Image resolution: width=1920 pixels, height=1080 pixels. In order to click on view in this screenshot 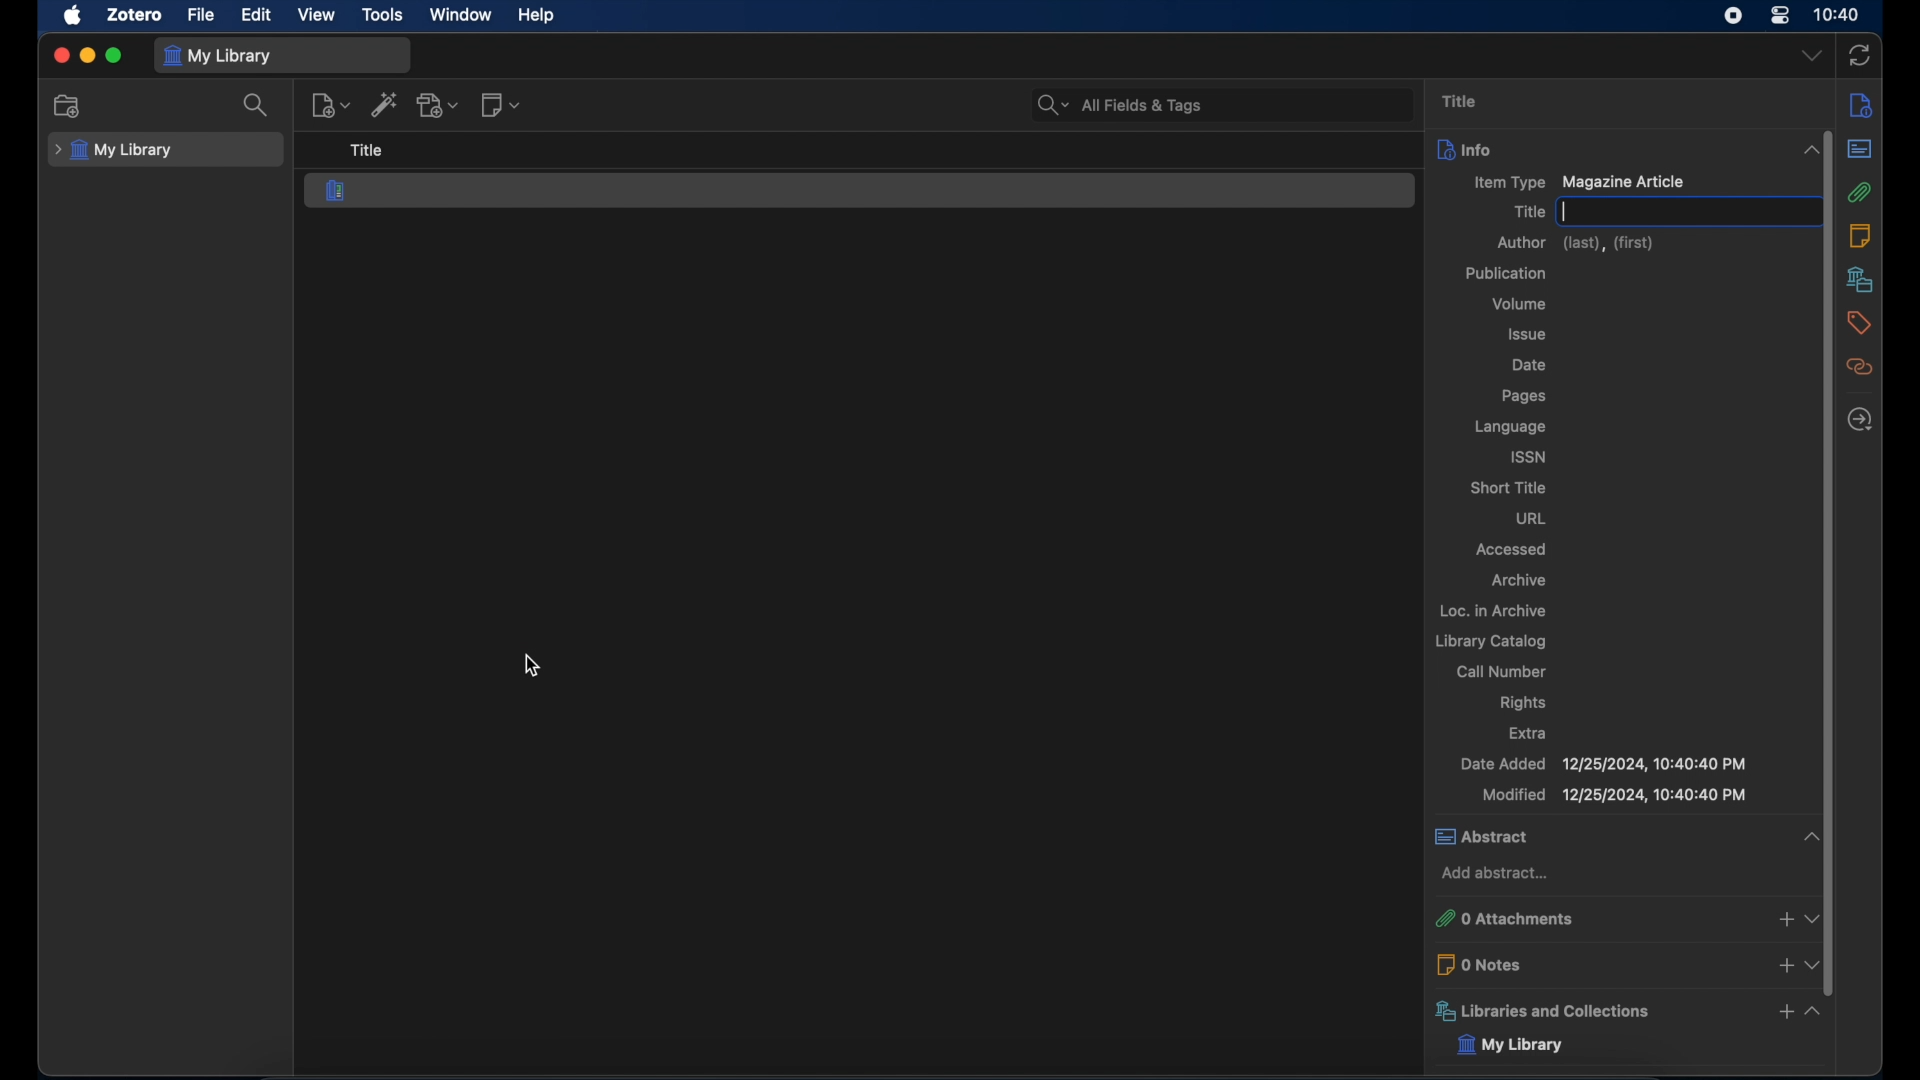, I will do `click(317, 14)`.